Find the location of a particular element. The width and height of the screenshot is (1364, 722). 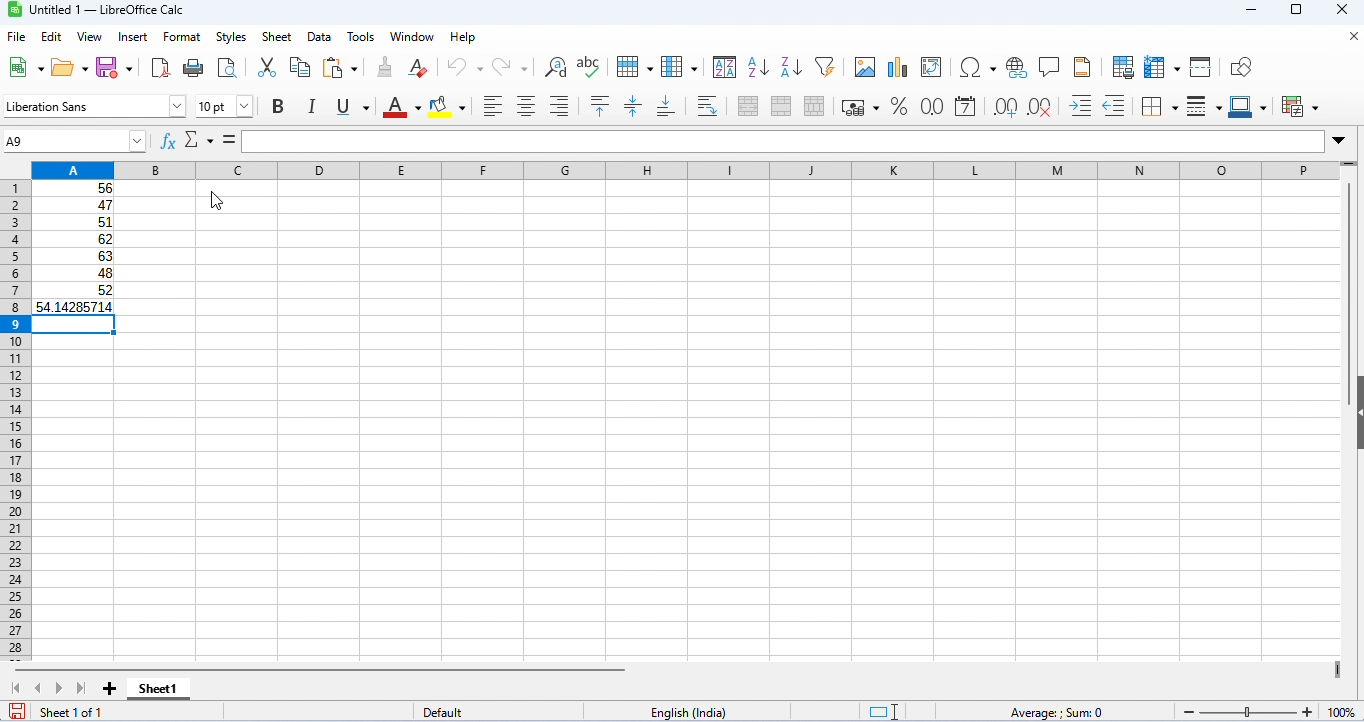

underline is located at coordinates (350, 107).